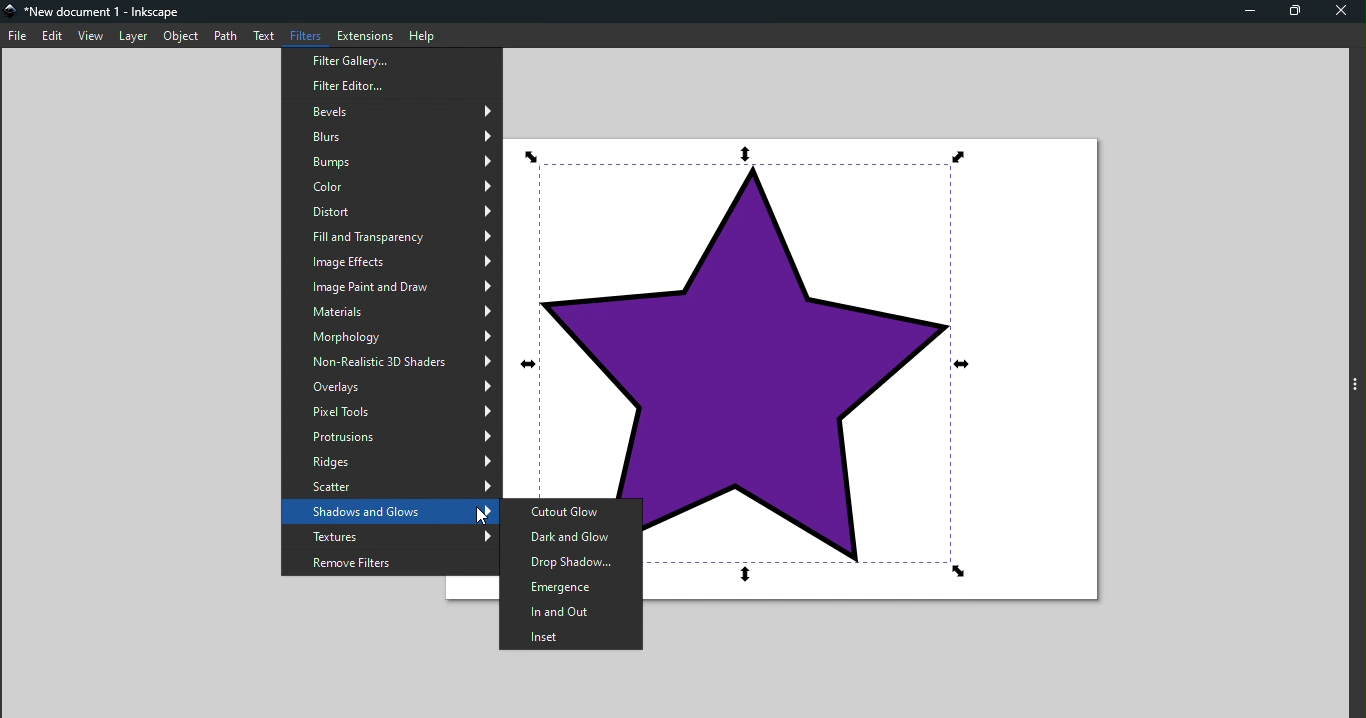  What do you see at coordinates (95, 12) in the screenshot?
I see `File name` at bounding box center [95, 12].